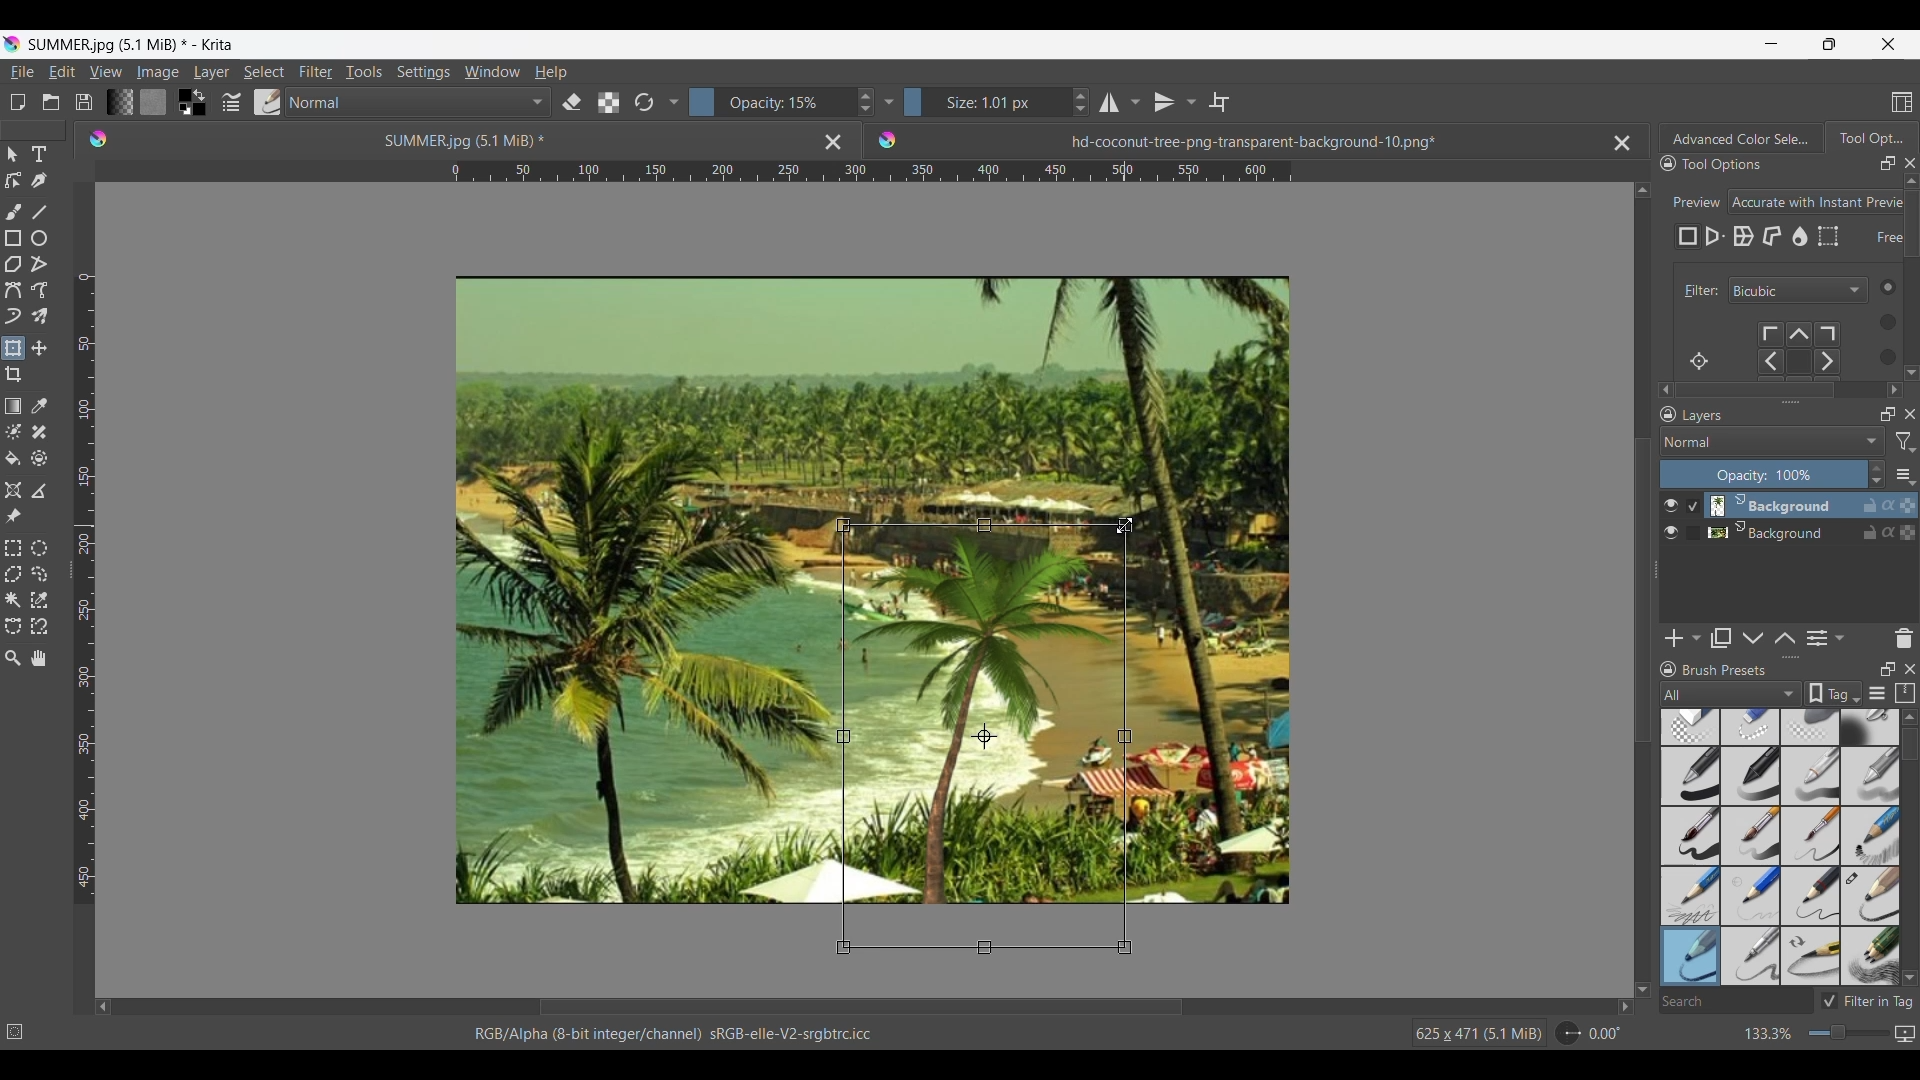  Describe the element at coordinates (38, 180) in the screenshot. I see `Calligraphy` at that location.